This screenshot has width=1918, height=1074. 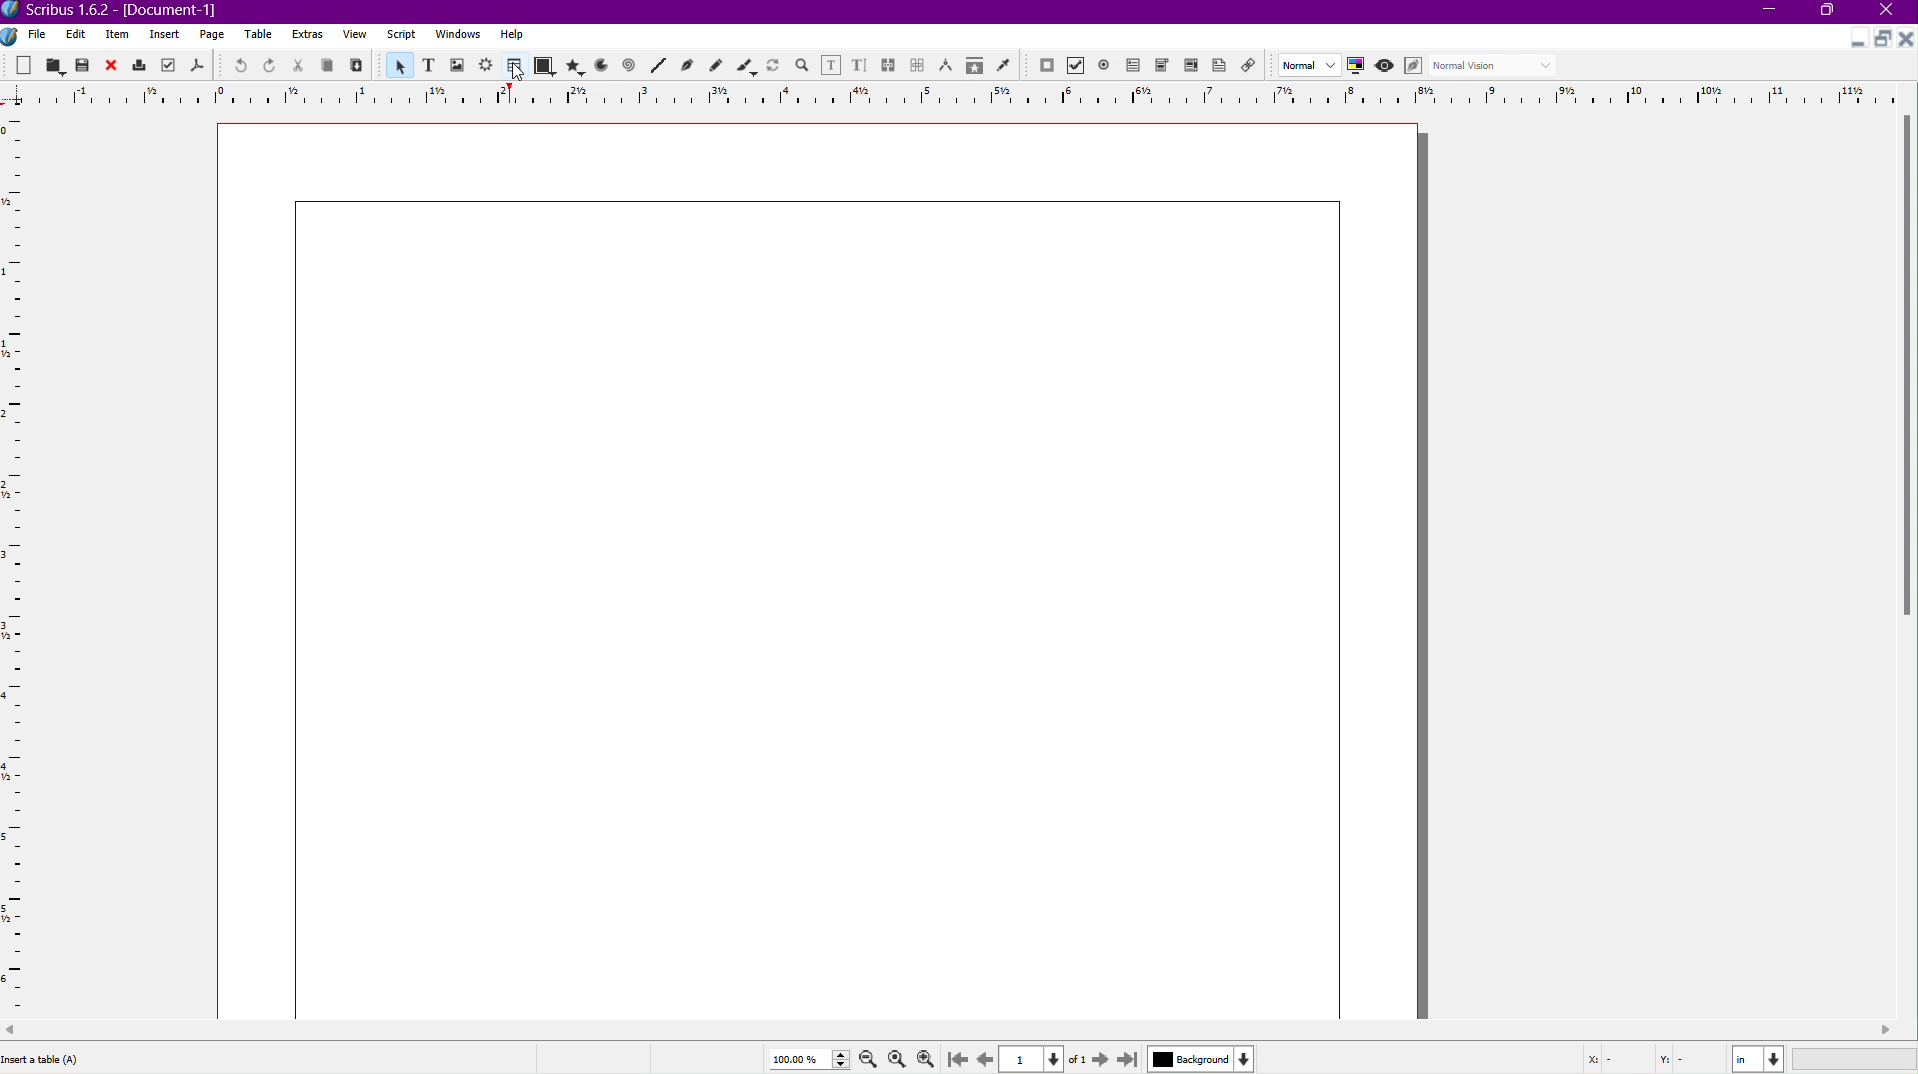 I want to click on Close, so click(x=1906, y=39).